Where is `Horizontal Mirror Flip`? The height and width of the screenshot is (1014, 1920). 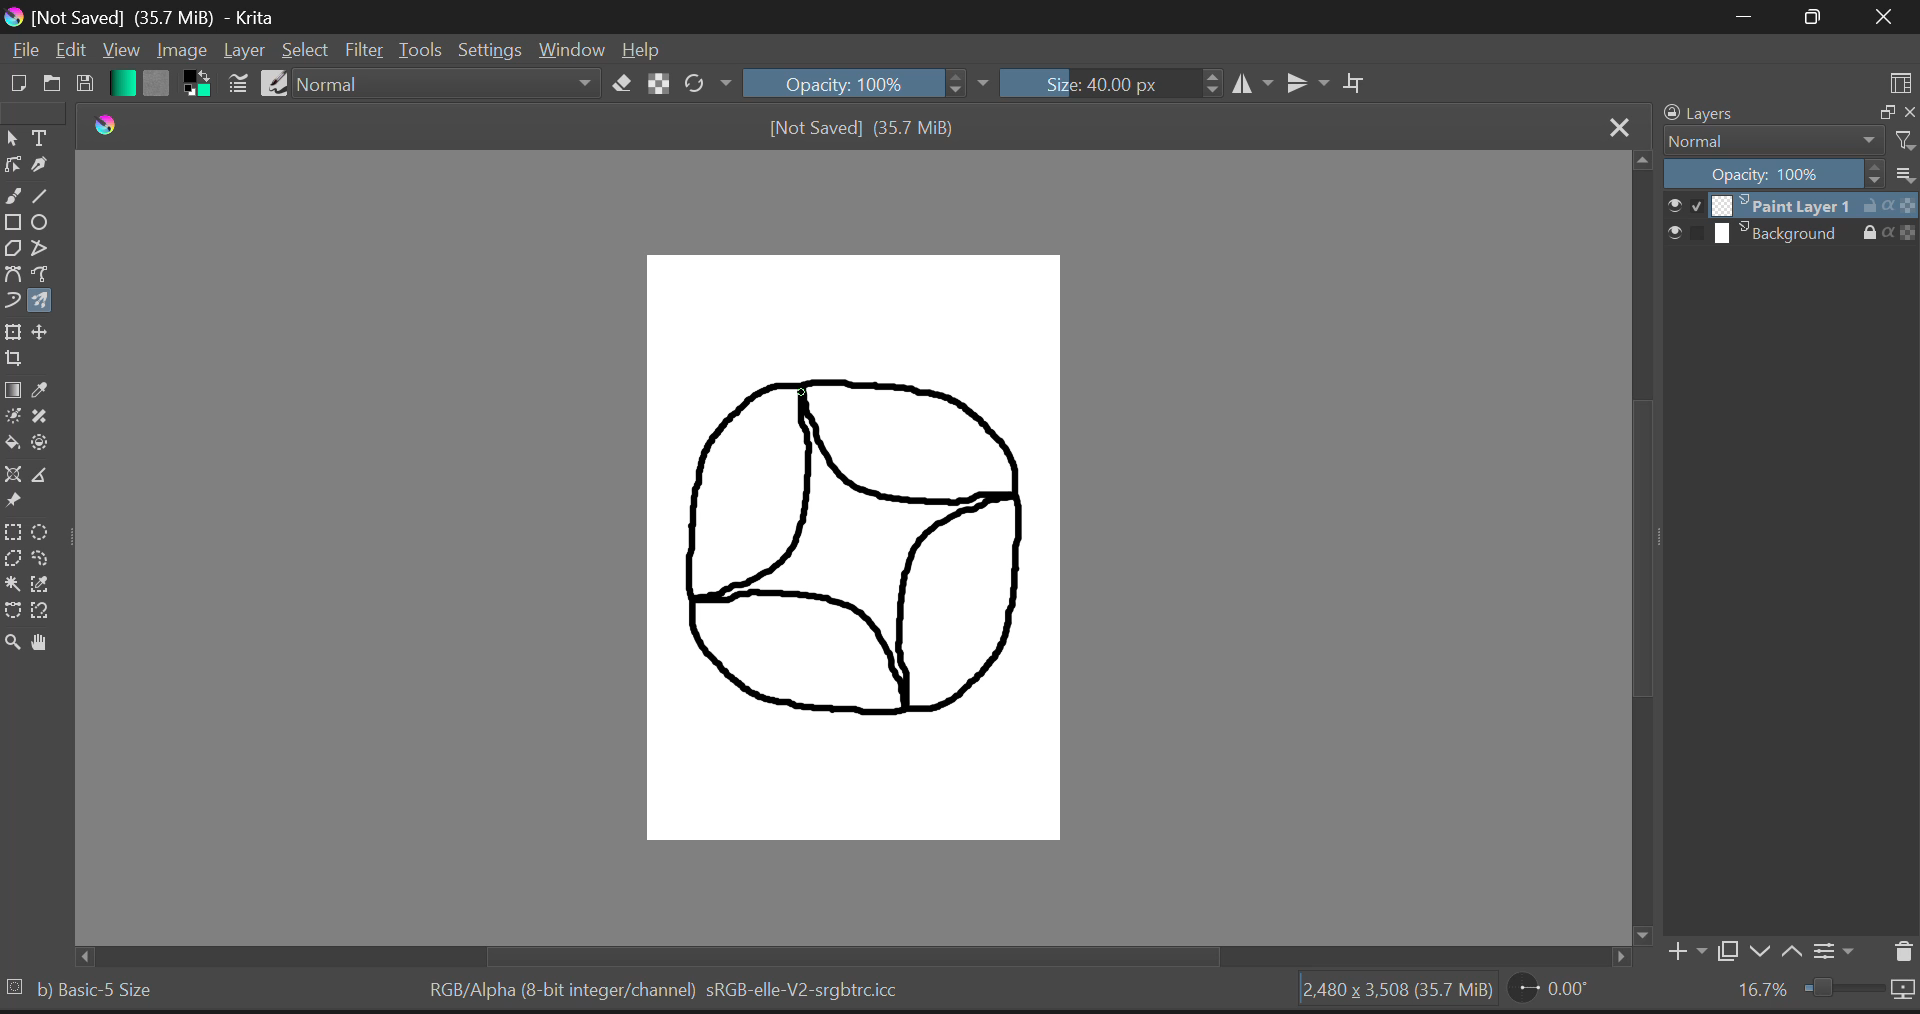
Horizontal Mirror Flip is located at coordinates (1309, 83).